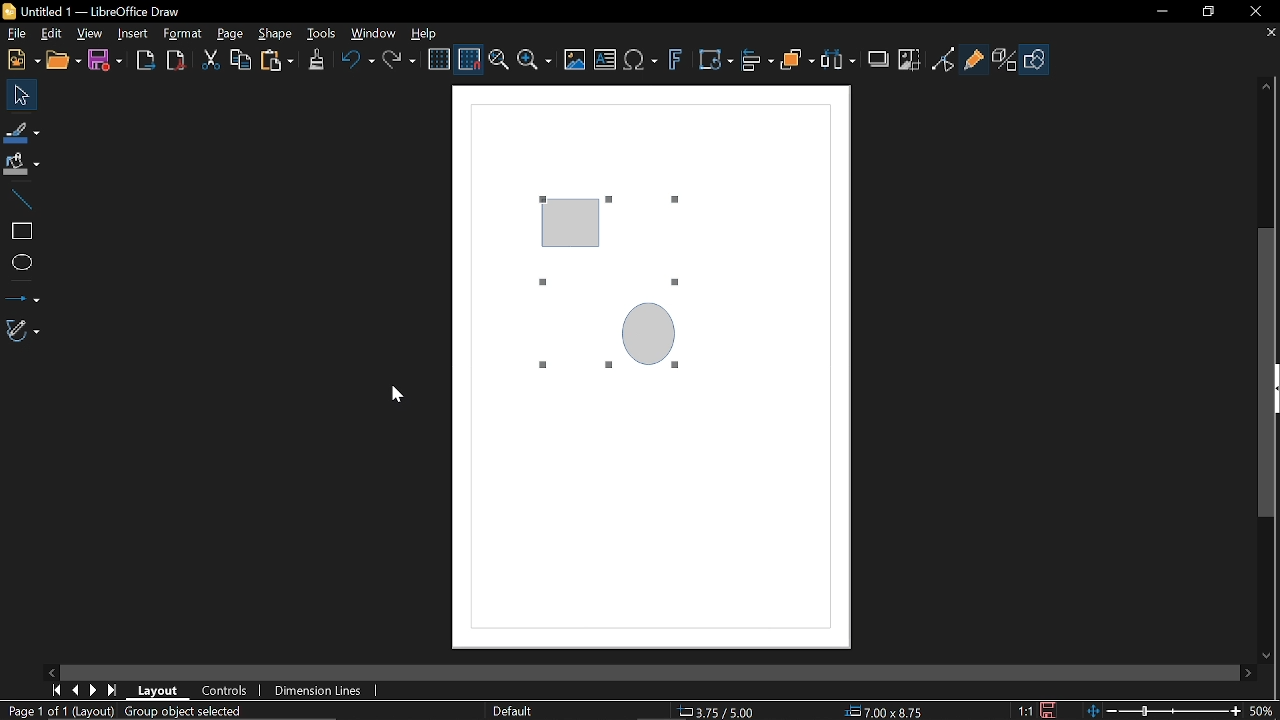 Image resolution: width=1280 pixels, height=720 pixels. Describe the element at coordinates (1162, 11) in the screenshot. I see `Minimize` at that location.